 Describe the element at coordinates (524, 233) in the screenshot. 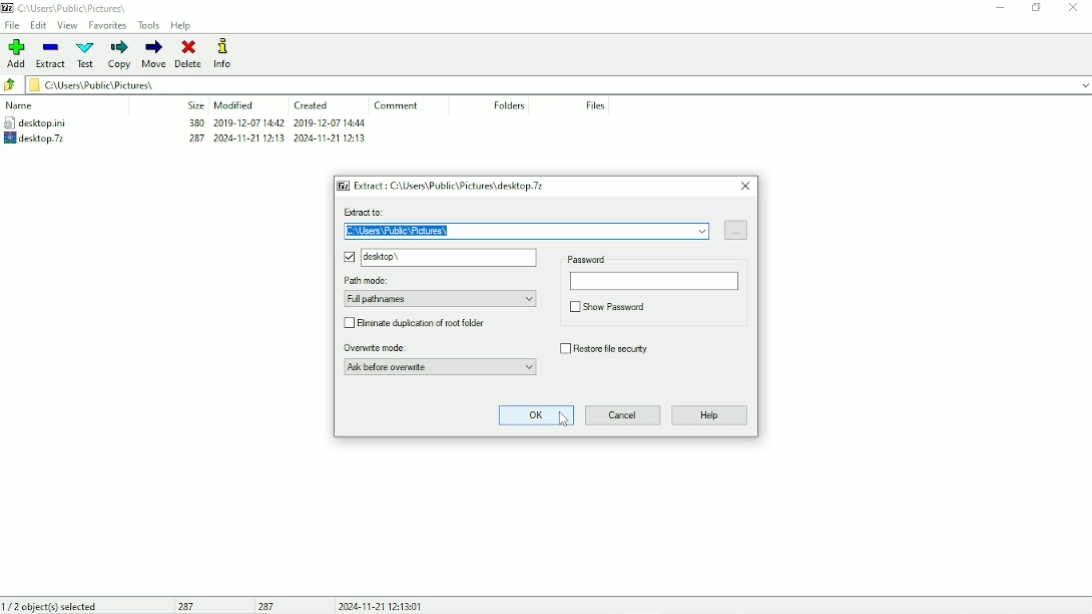

I see `c\. Users\ Pubic\ Pictures \` at that location.